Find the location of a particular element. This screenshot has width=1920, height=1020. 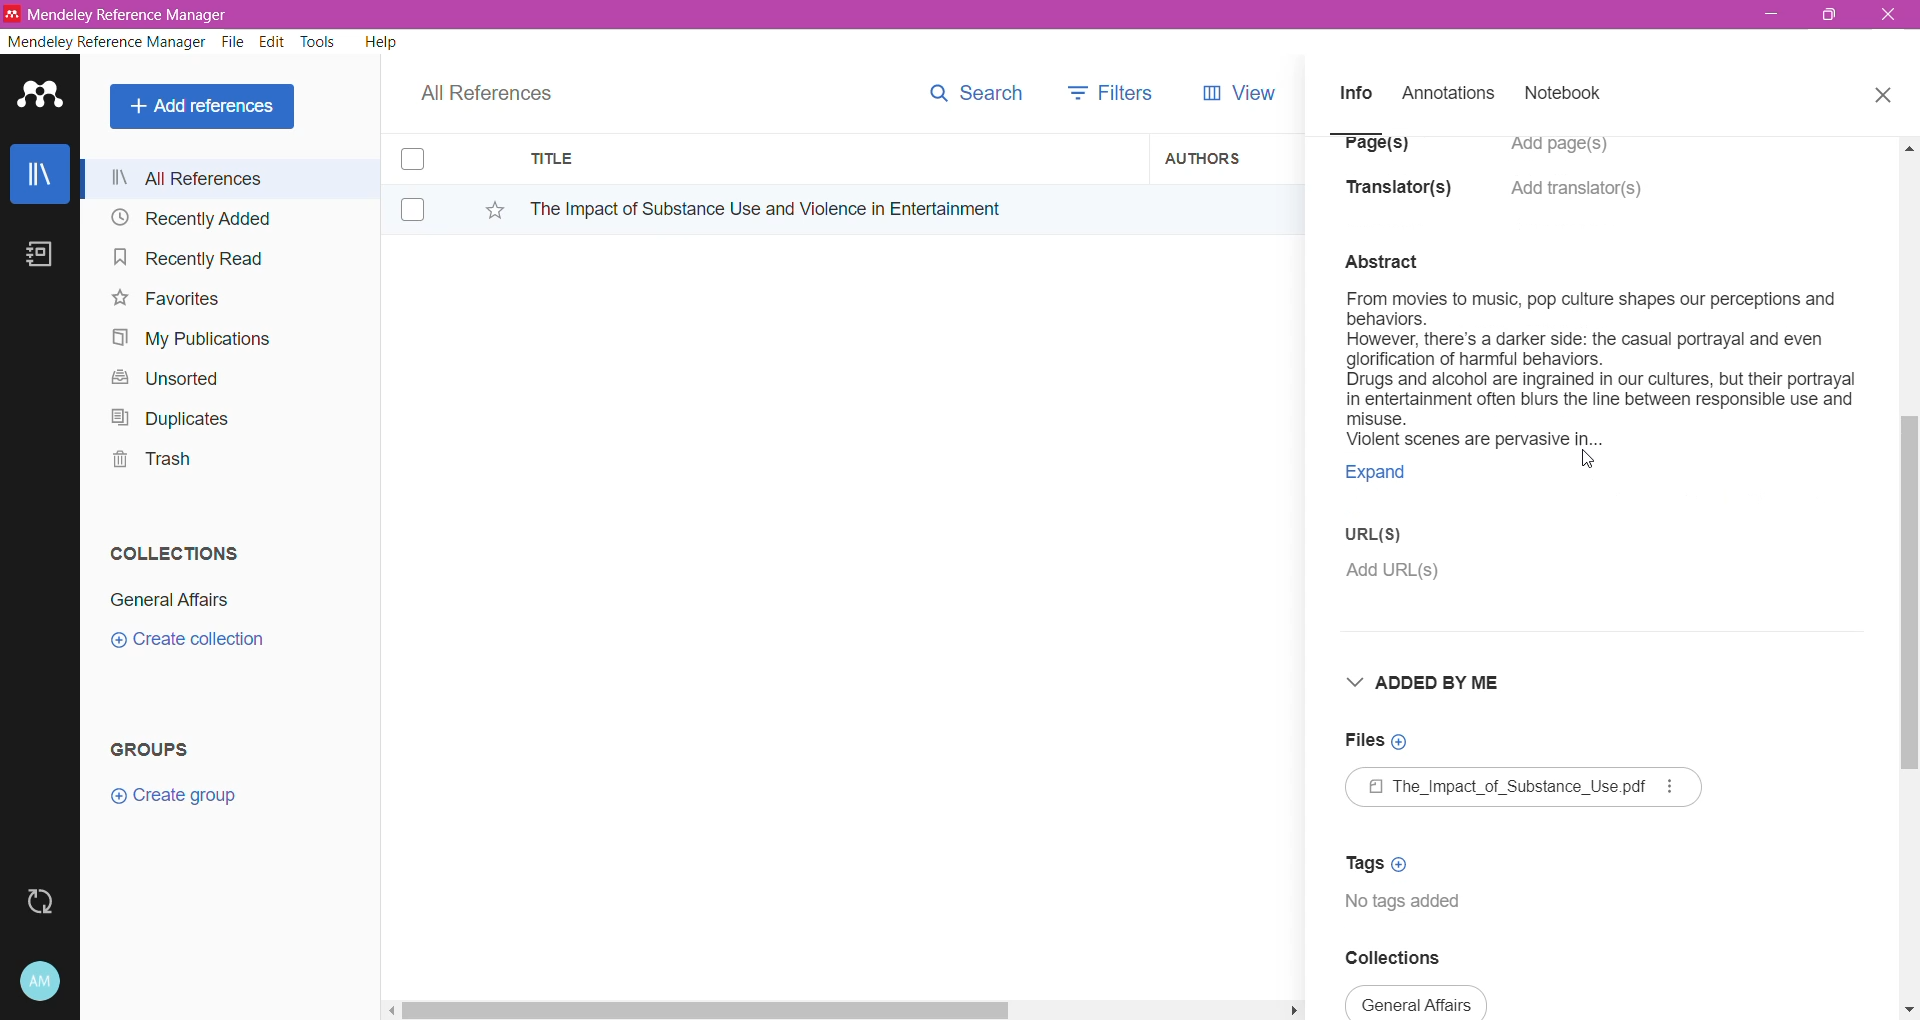

Mendeley Reference Manager is located at coordinates (107, 42).